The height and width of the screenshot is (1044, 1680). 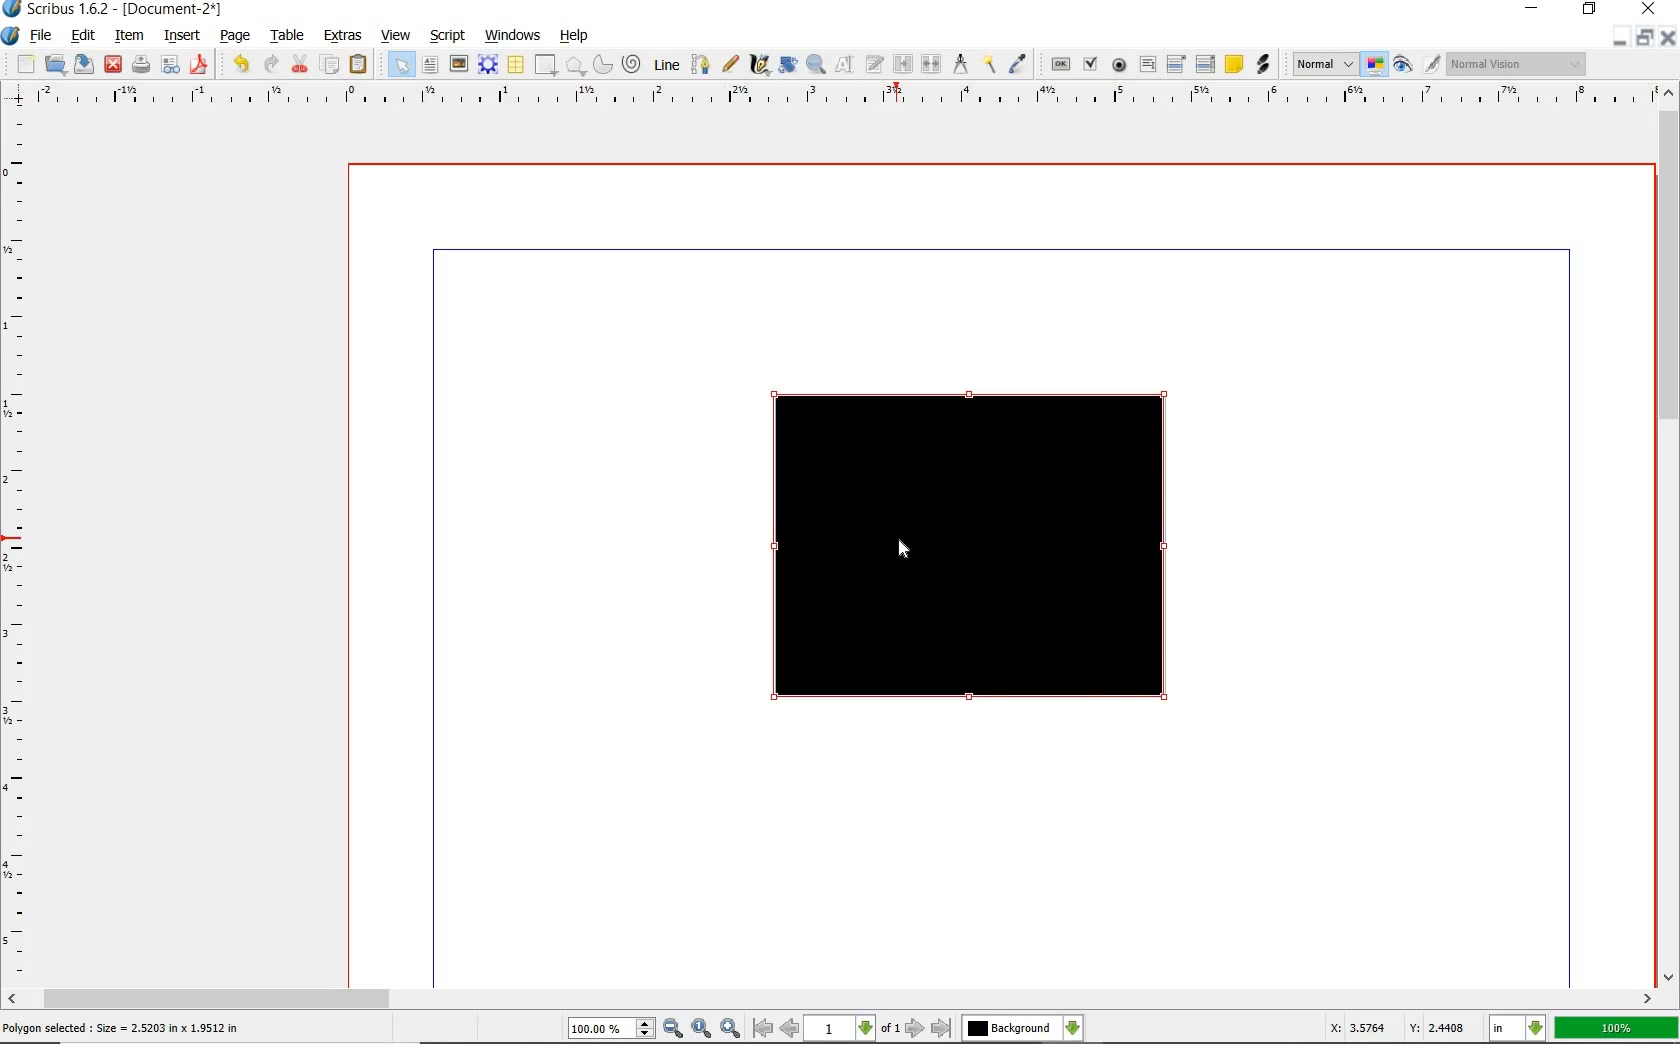 What do you see at coordinates (1234, 64) in the screenshot?
I see `text annotation` at bounding box center [1234, 64].